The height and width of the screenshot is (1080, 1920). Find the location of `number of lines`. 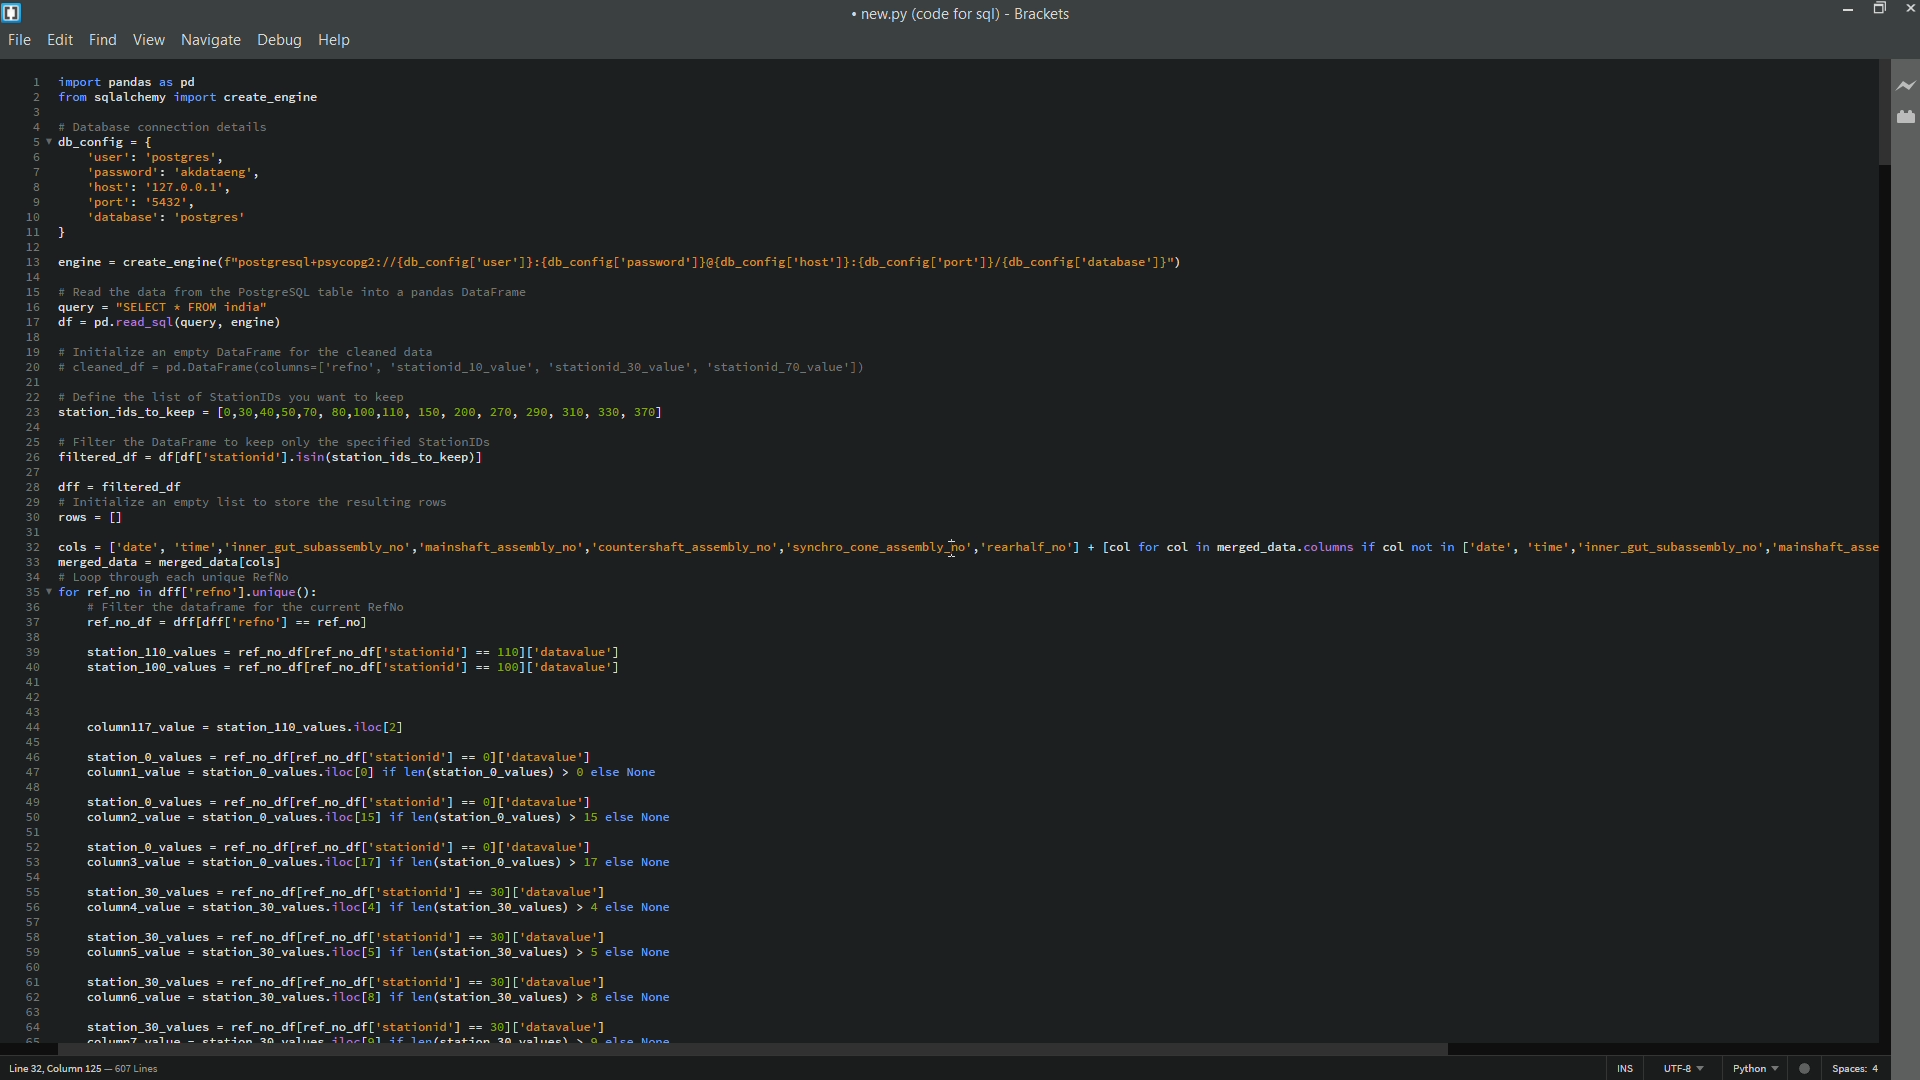

number of lines is located at coordinates (139, 1069).